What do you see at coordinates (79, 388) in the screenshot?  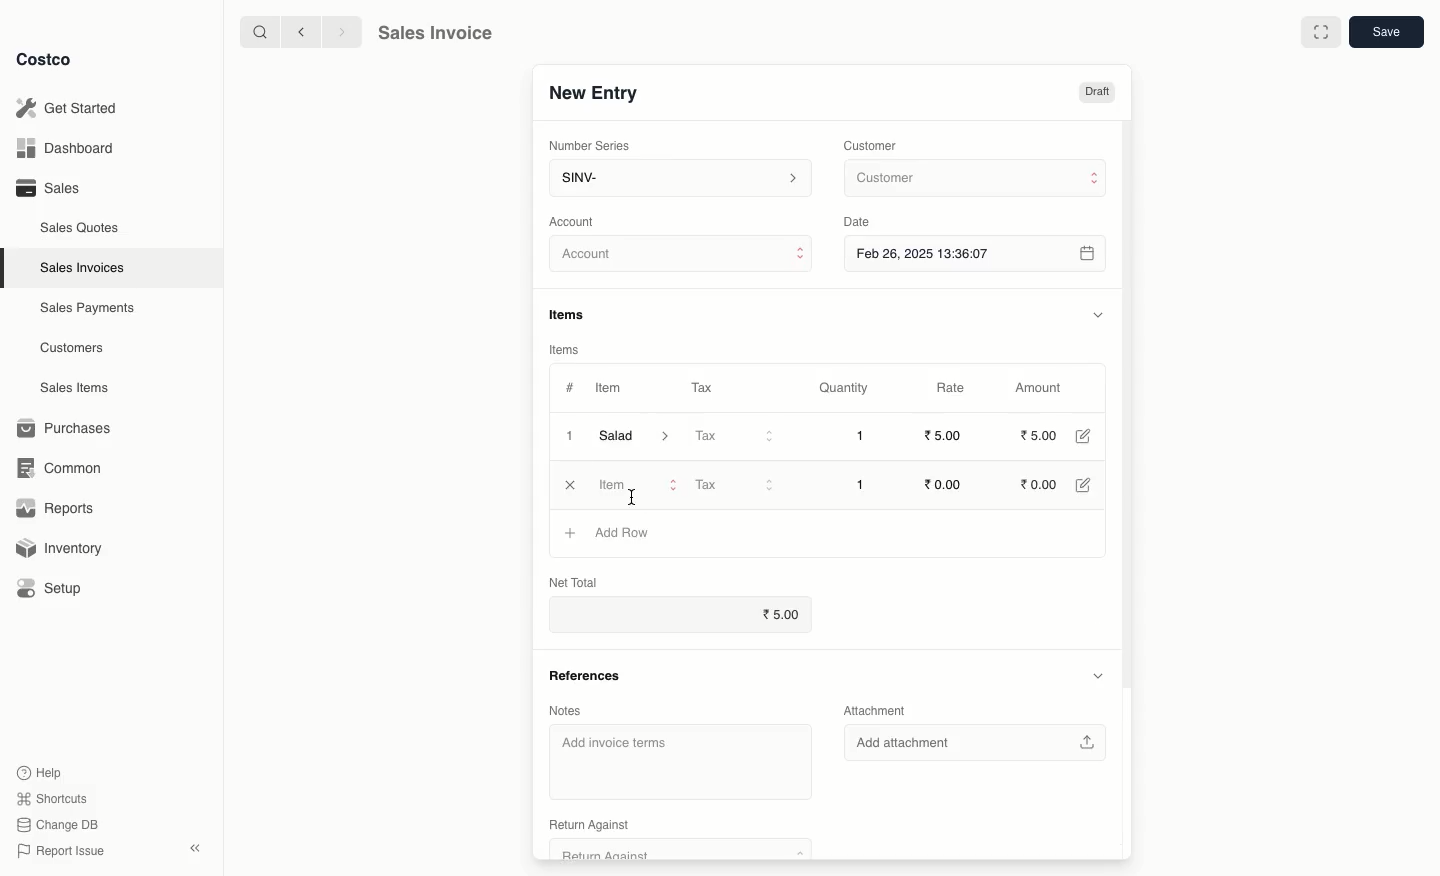 I see `Sales Items` at bounding box center [79, 388].